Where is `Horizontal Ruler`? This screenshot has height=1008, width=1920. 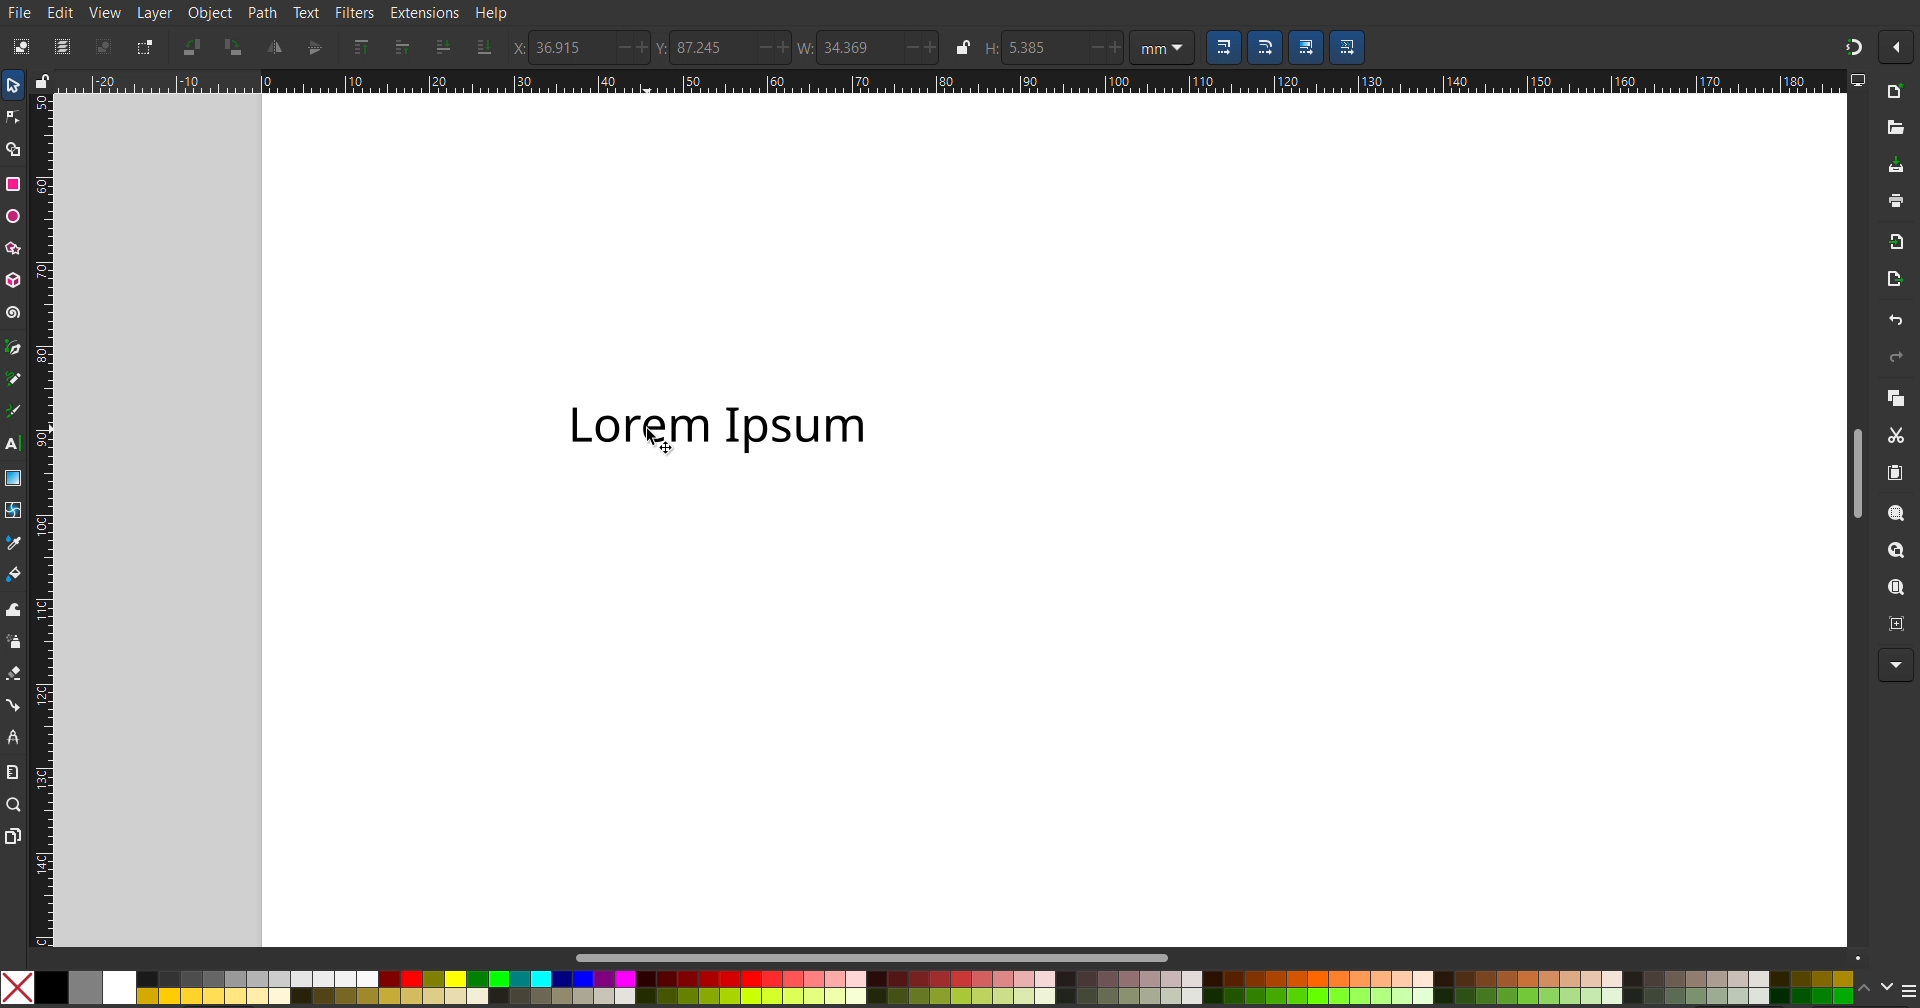 Horizontal Ruler is located at coordinates (1033, 83).